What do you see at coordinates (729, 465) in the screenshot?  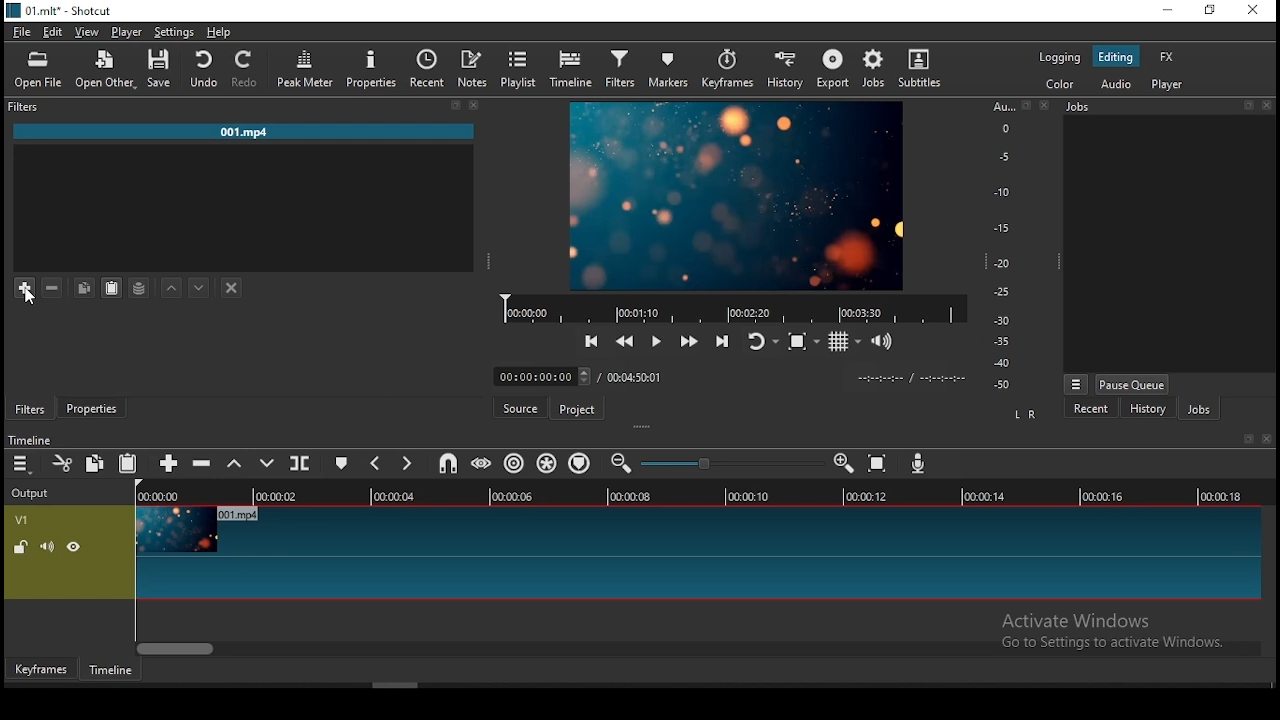 I see `slider` at bounding box center [729, 465].